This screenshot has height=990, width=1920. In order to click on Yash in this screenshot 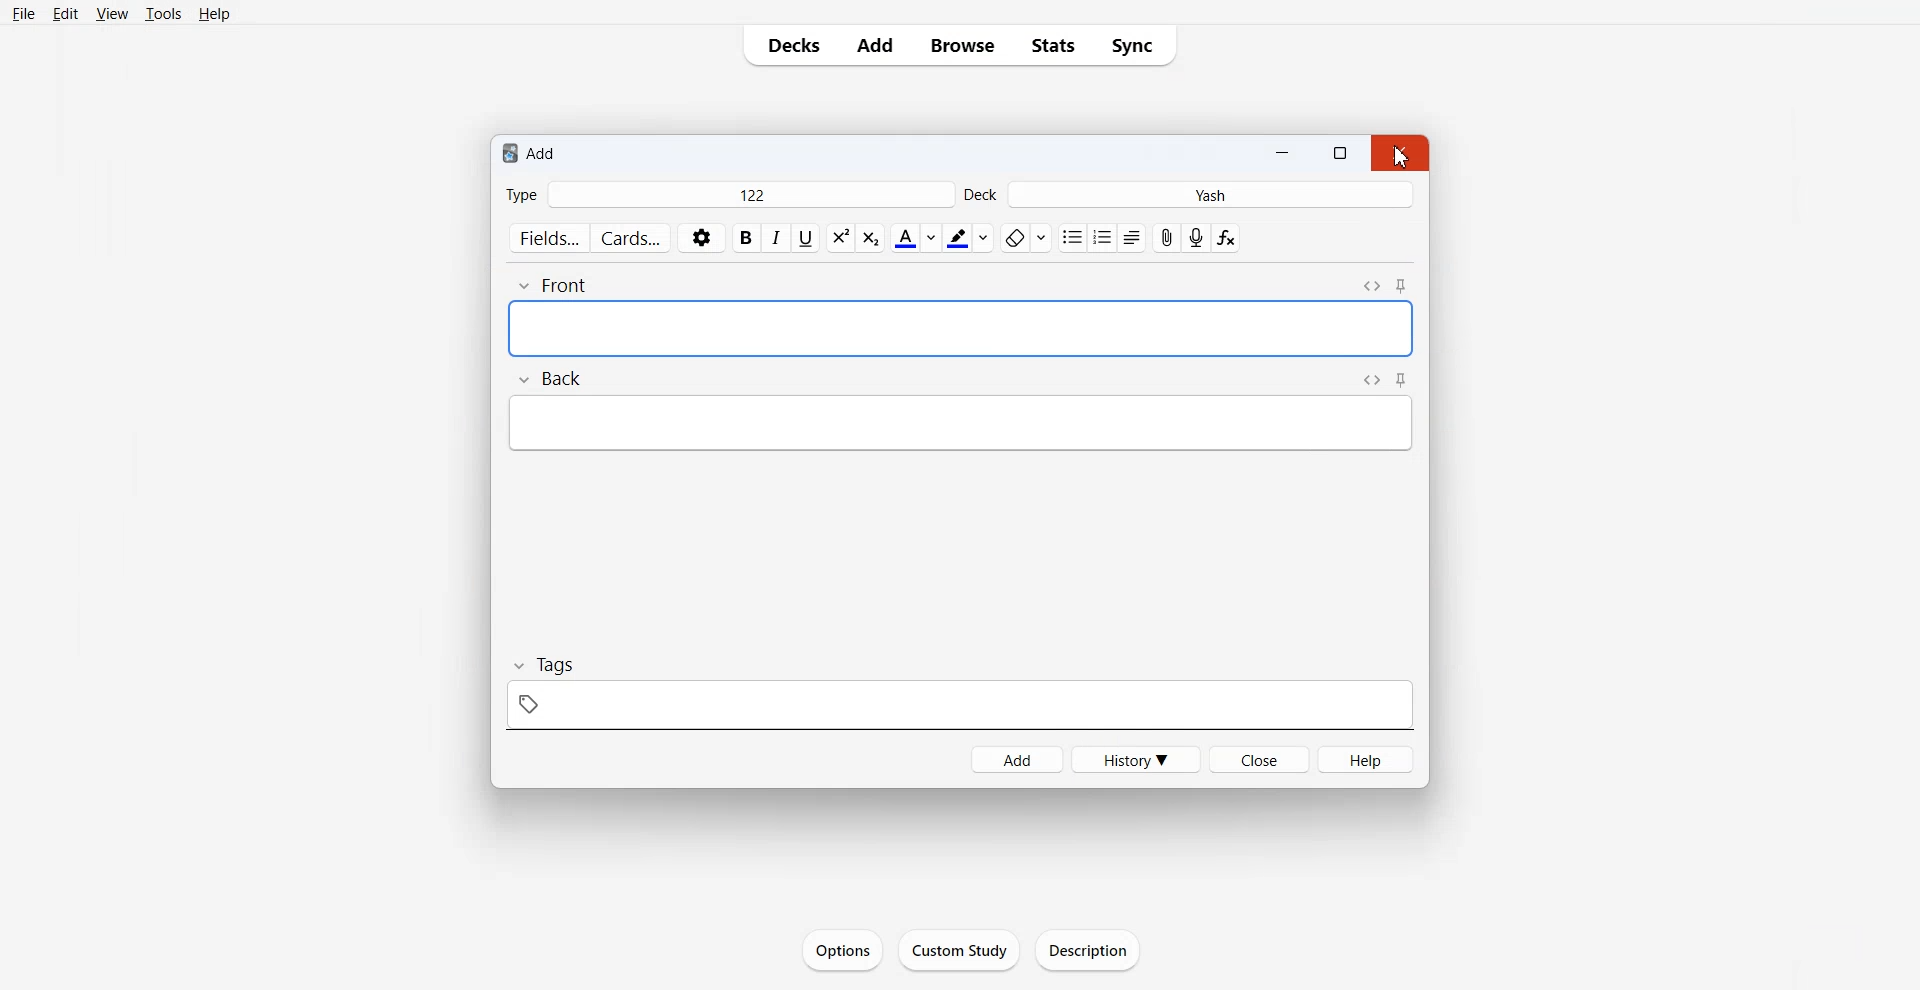, I will do `click(1209, 194)`.